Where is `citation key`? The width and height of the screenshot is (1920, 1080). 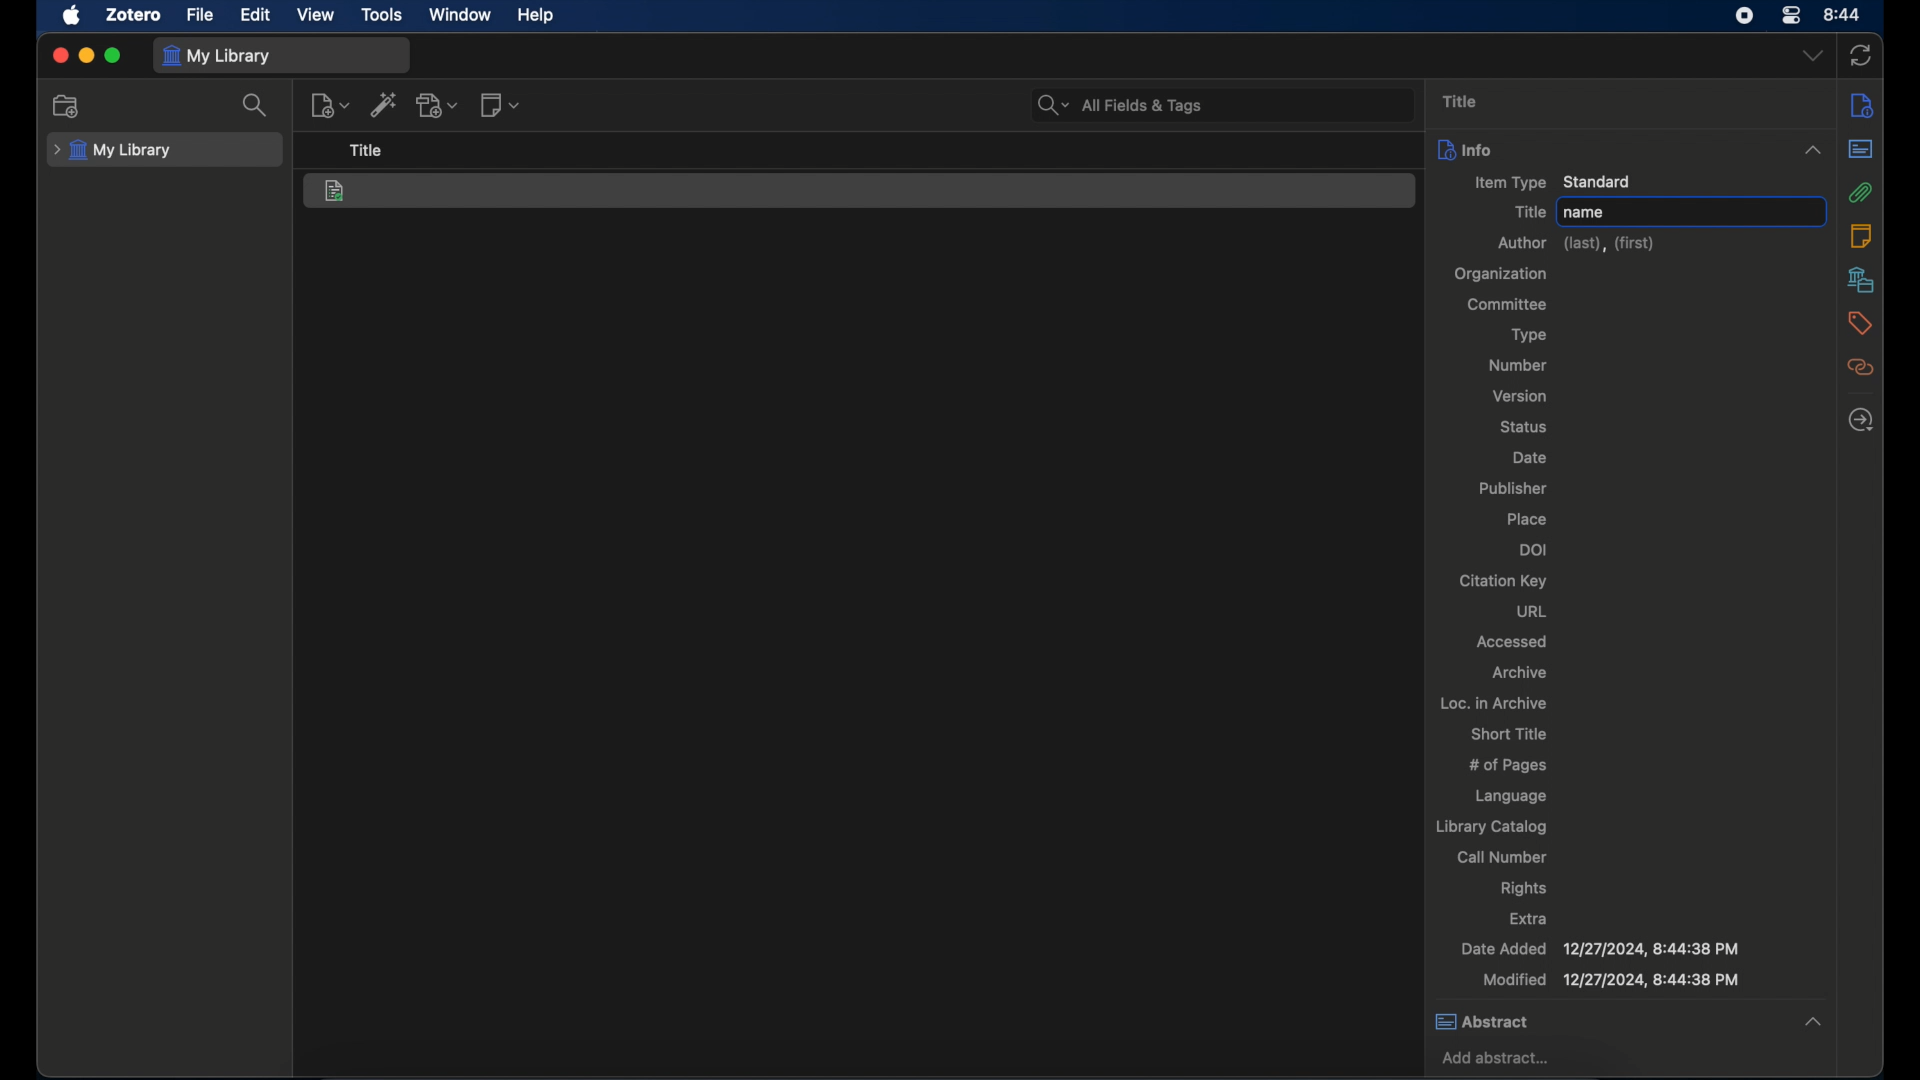
citation key is located at coordinates (1501, 581).